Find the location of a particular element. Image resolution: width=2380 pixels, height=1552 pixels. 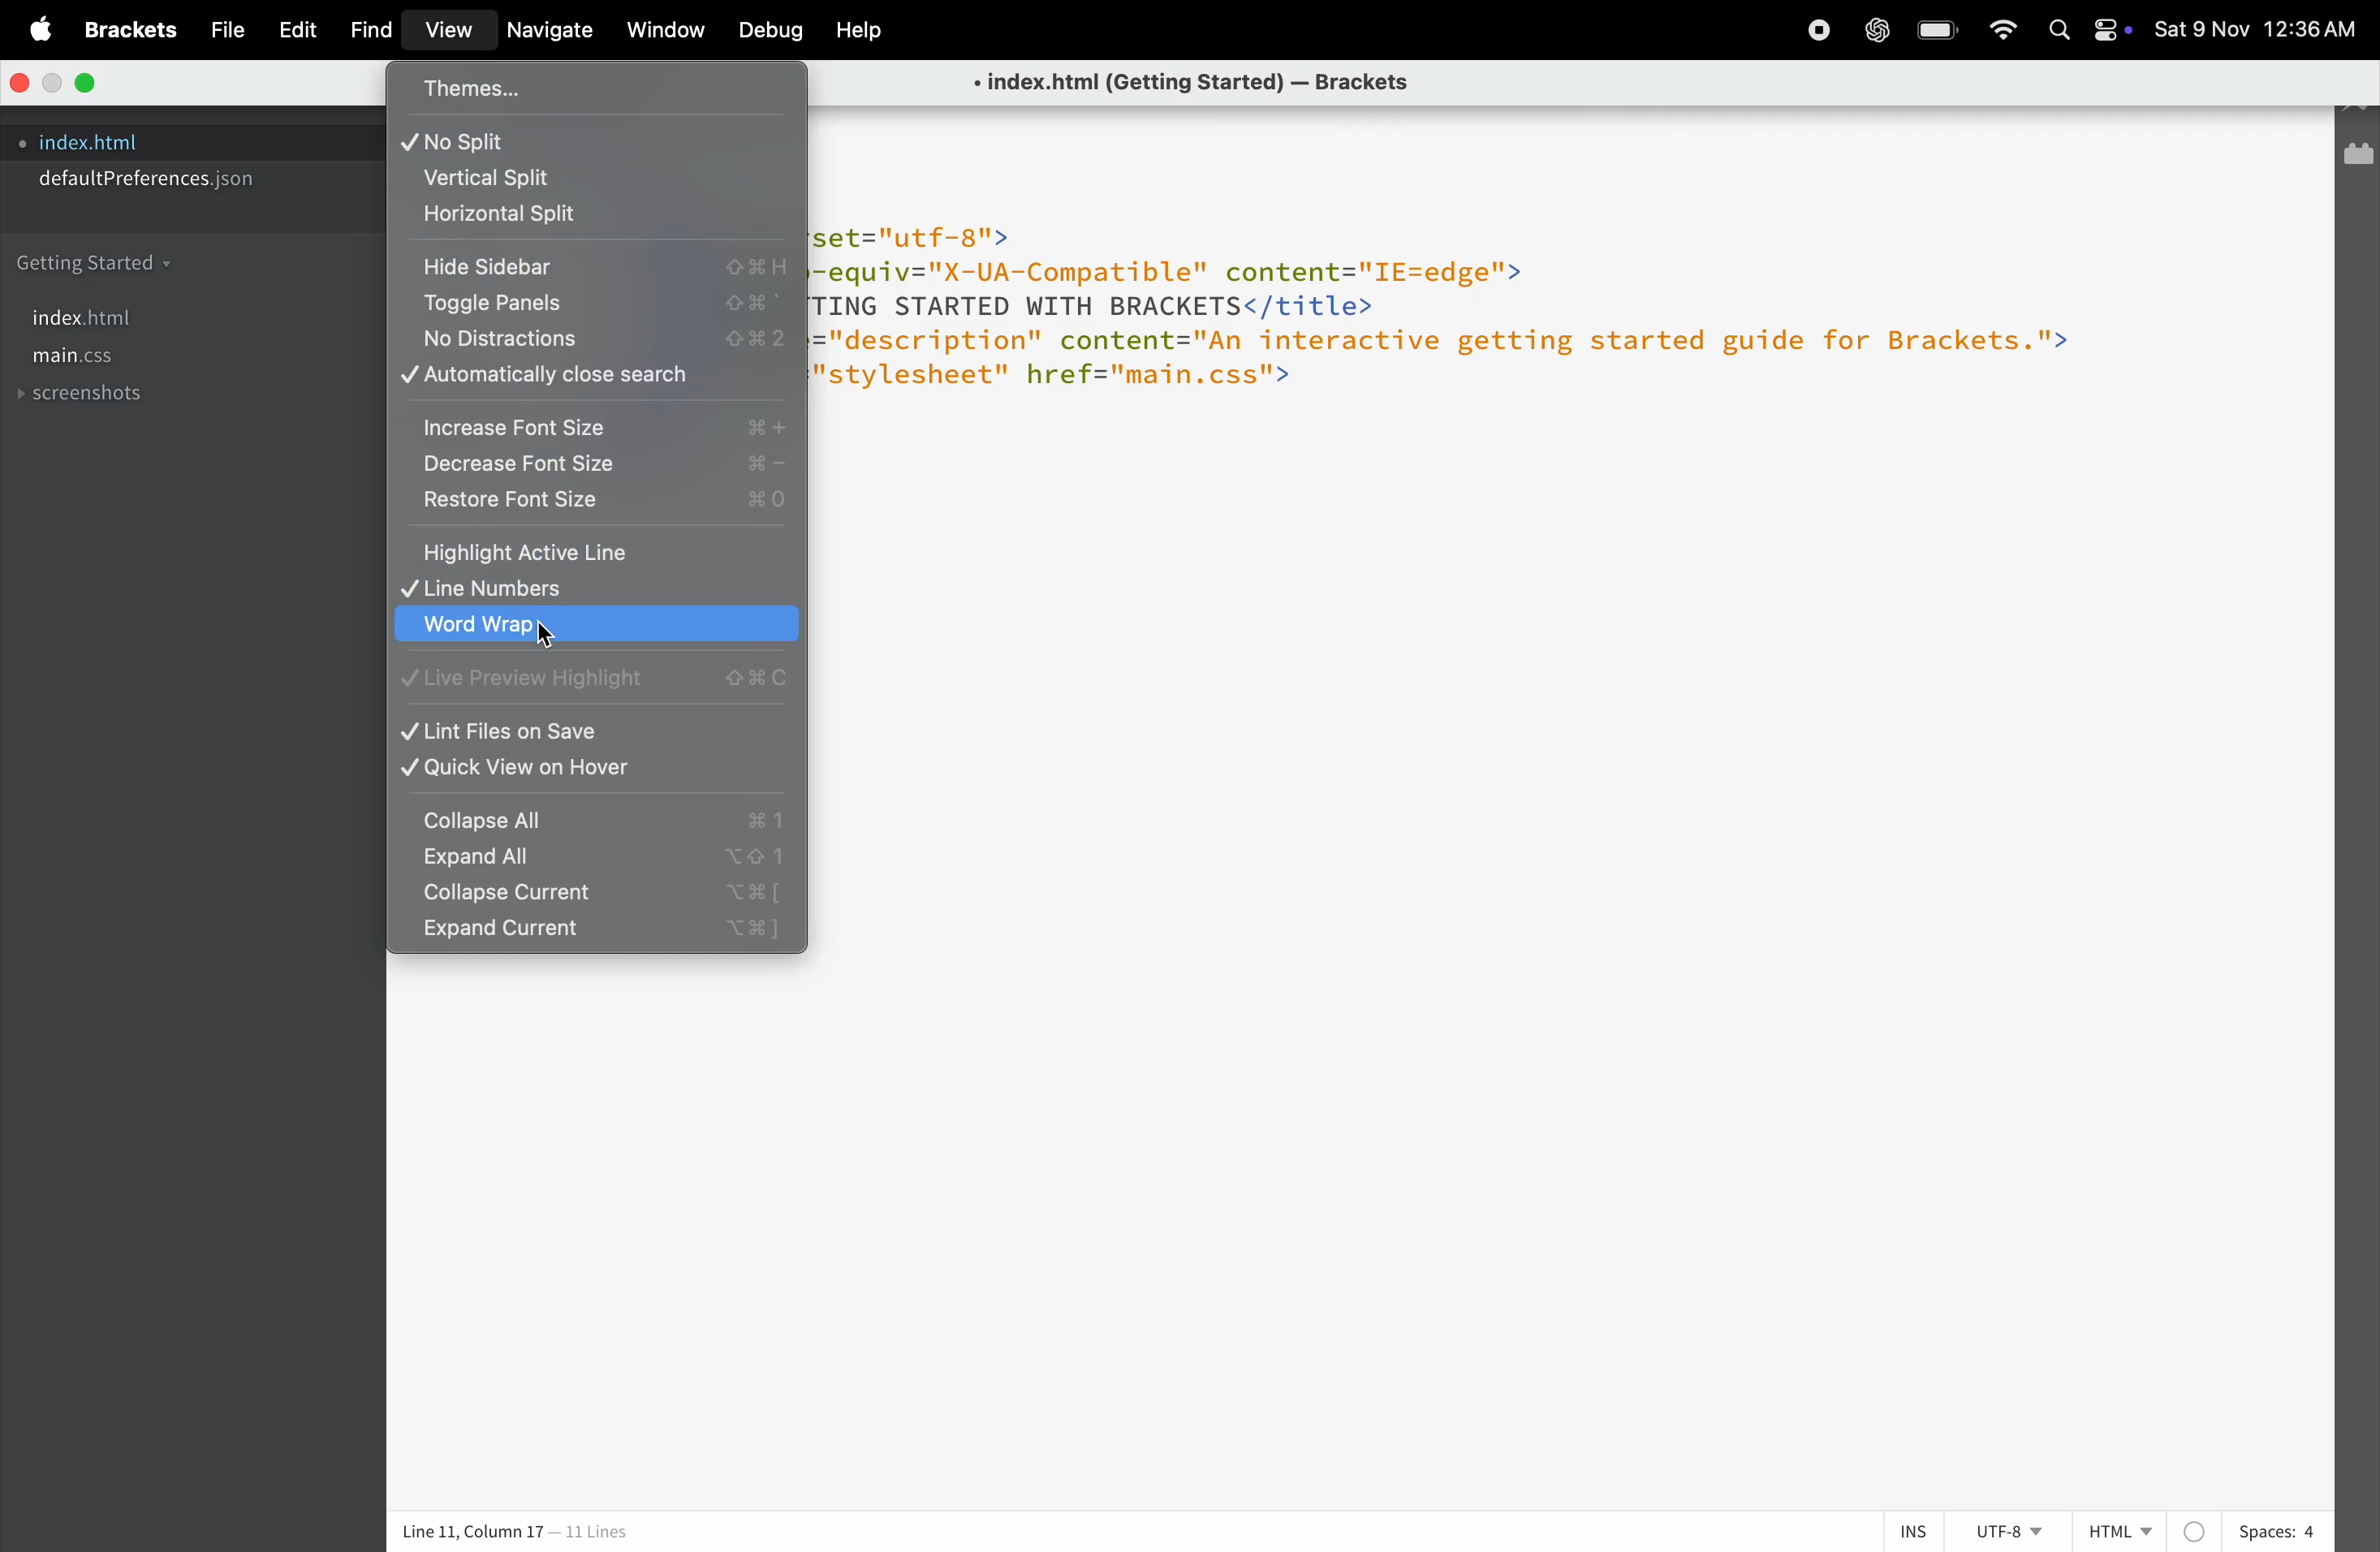

getting started is located at coordinates (105, 258).